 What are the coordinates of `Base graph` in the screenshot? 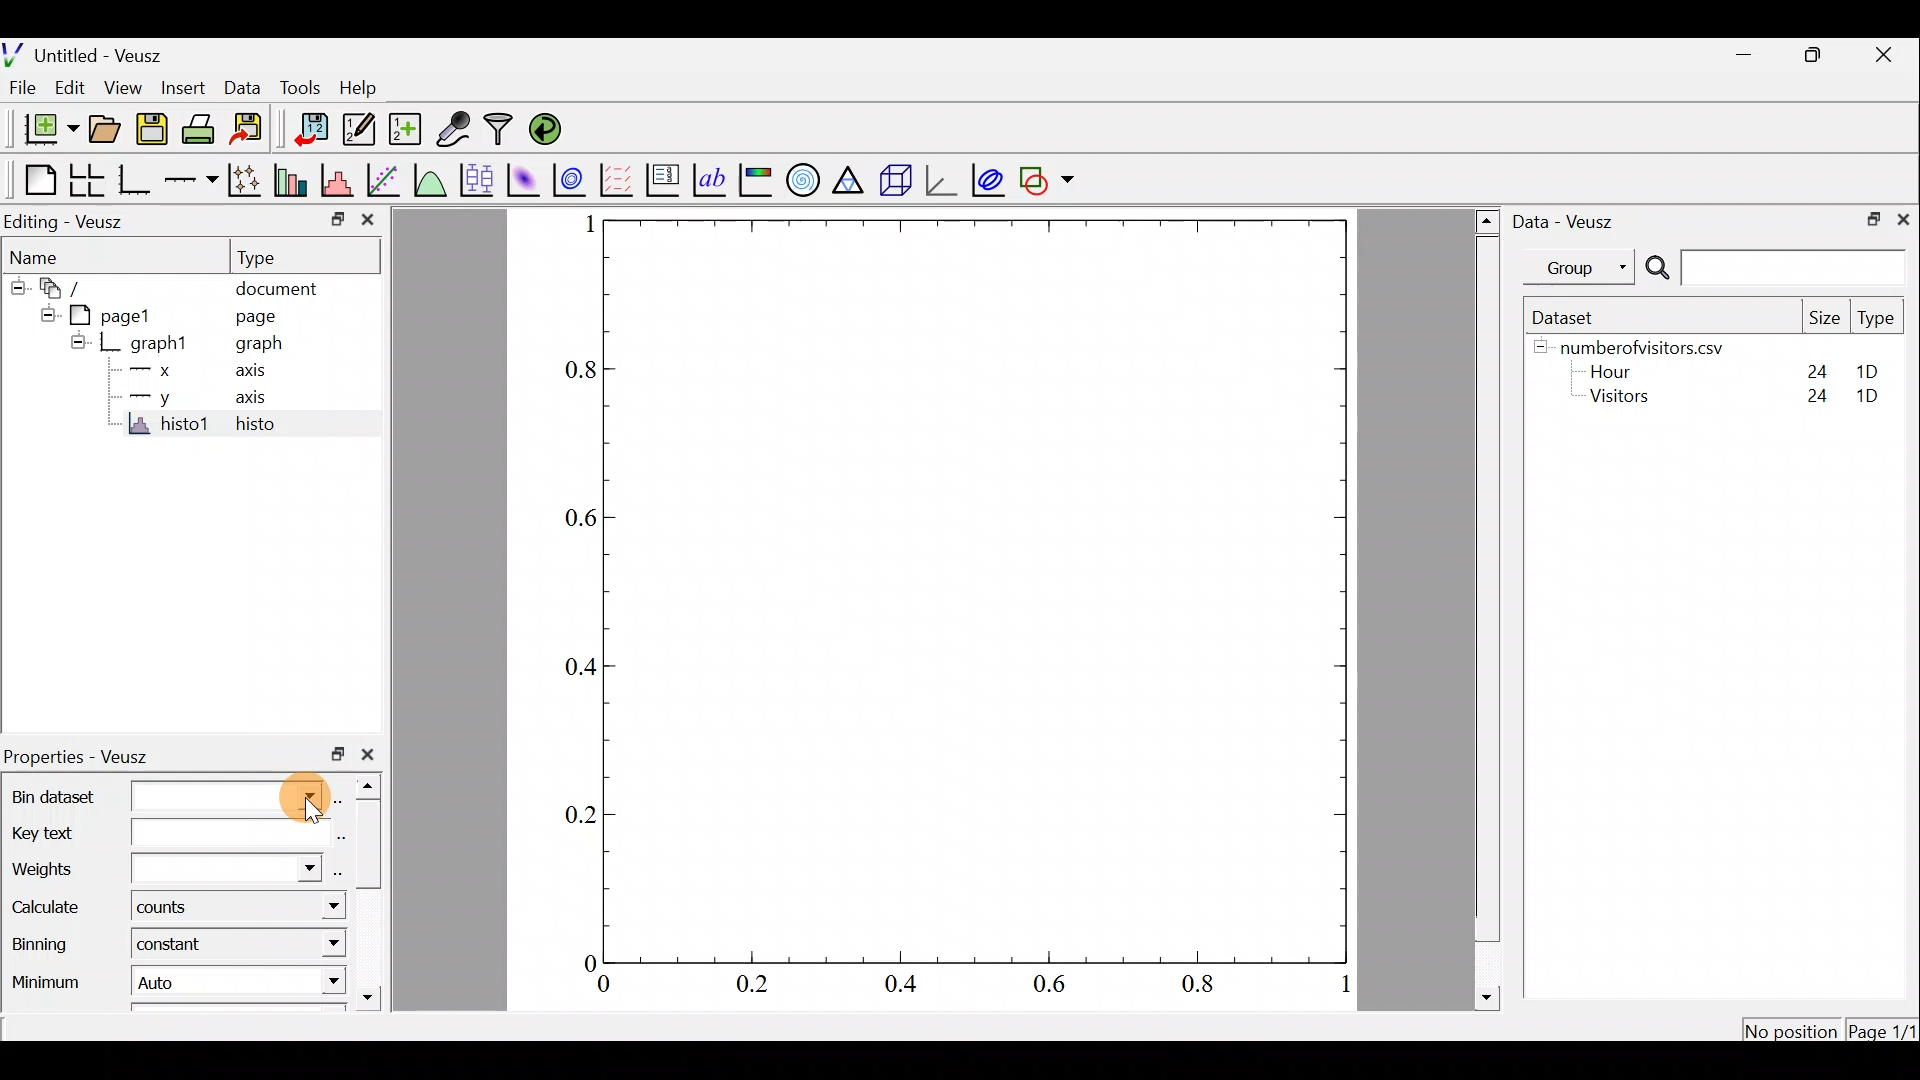 It's located at (136, 181).